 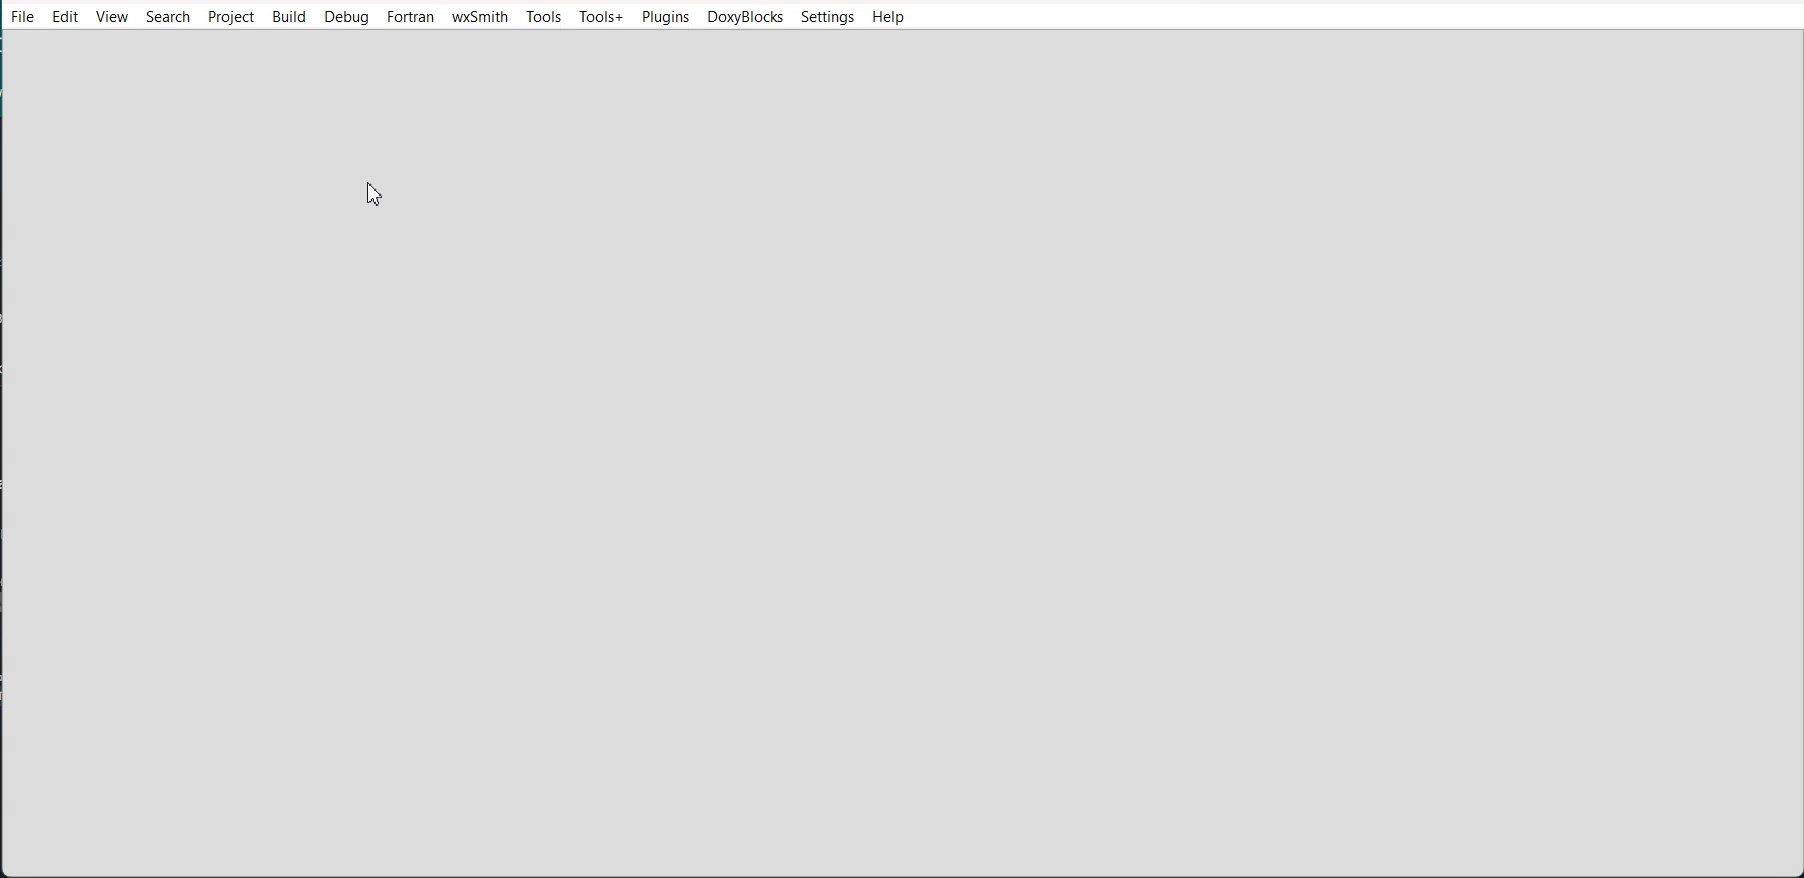 What do you see at coordinates (66, 17) in the screenshot?
I see `Edit` at bounding box center [66, 17].